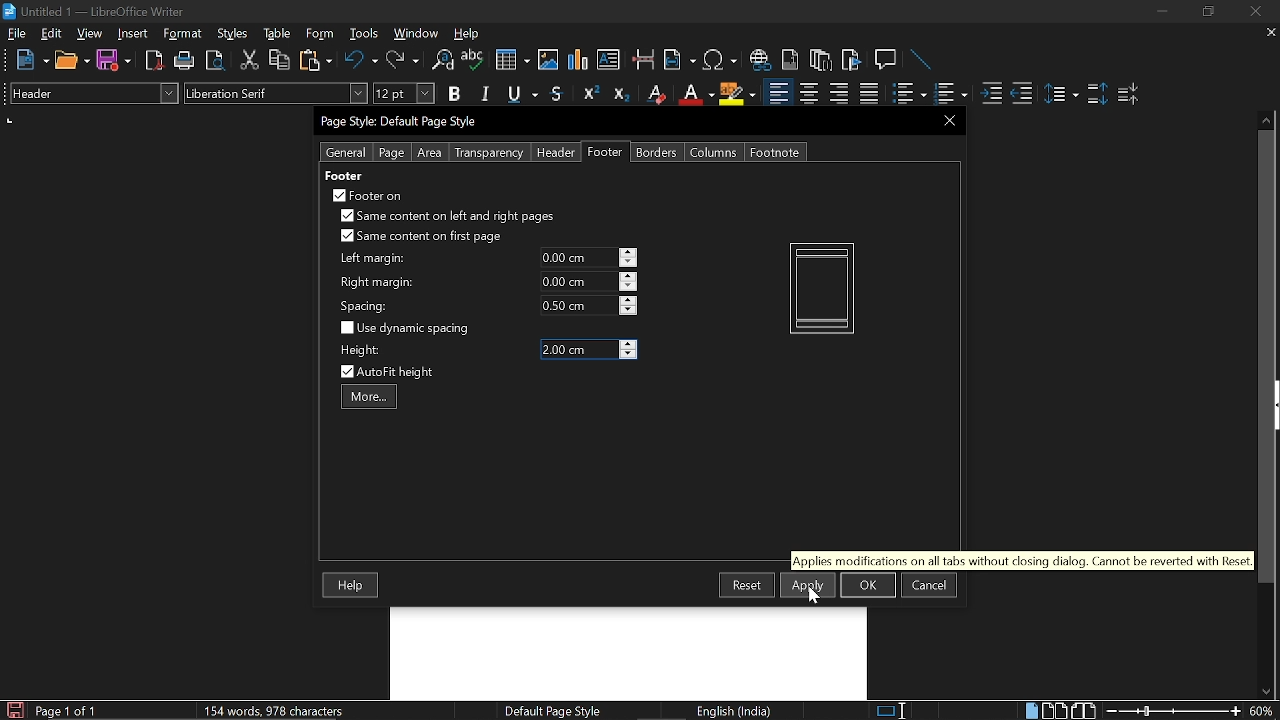 Image resolution: width=1280 pixels, height=720 pixels. I want to click on Undo, so click(362, 60).